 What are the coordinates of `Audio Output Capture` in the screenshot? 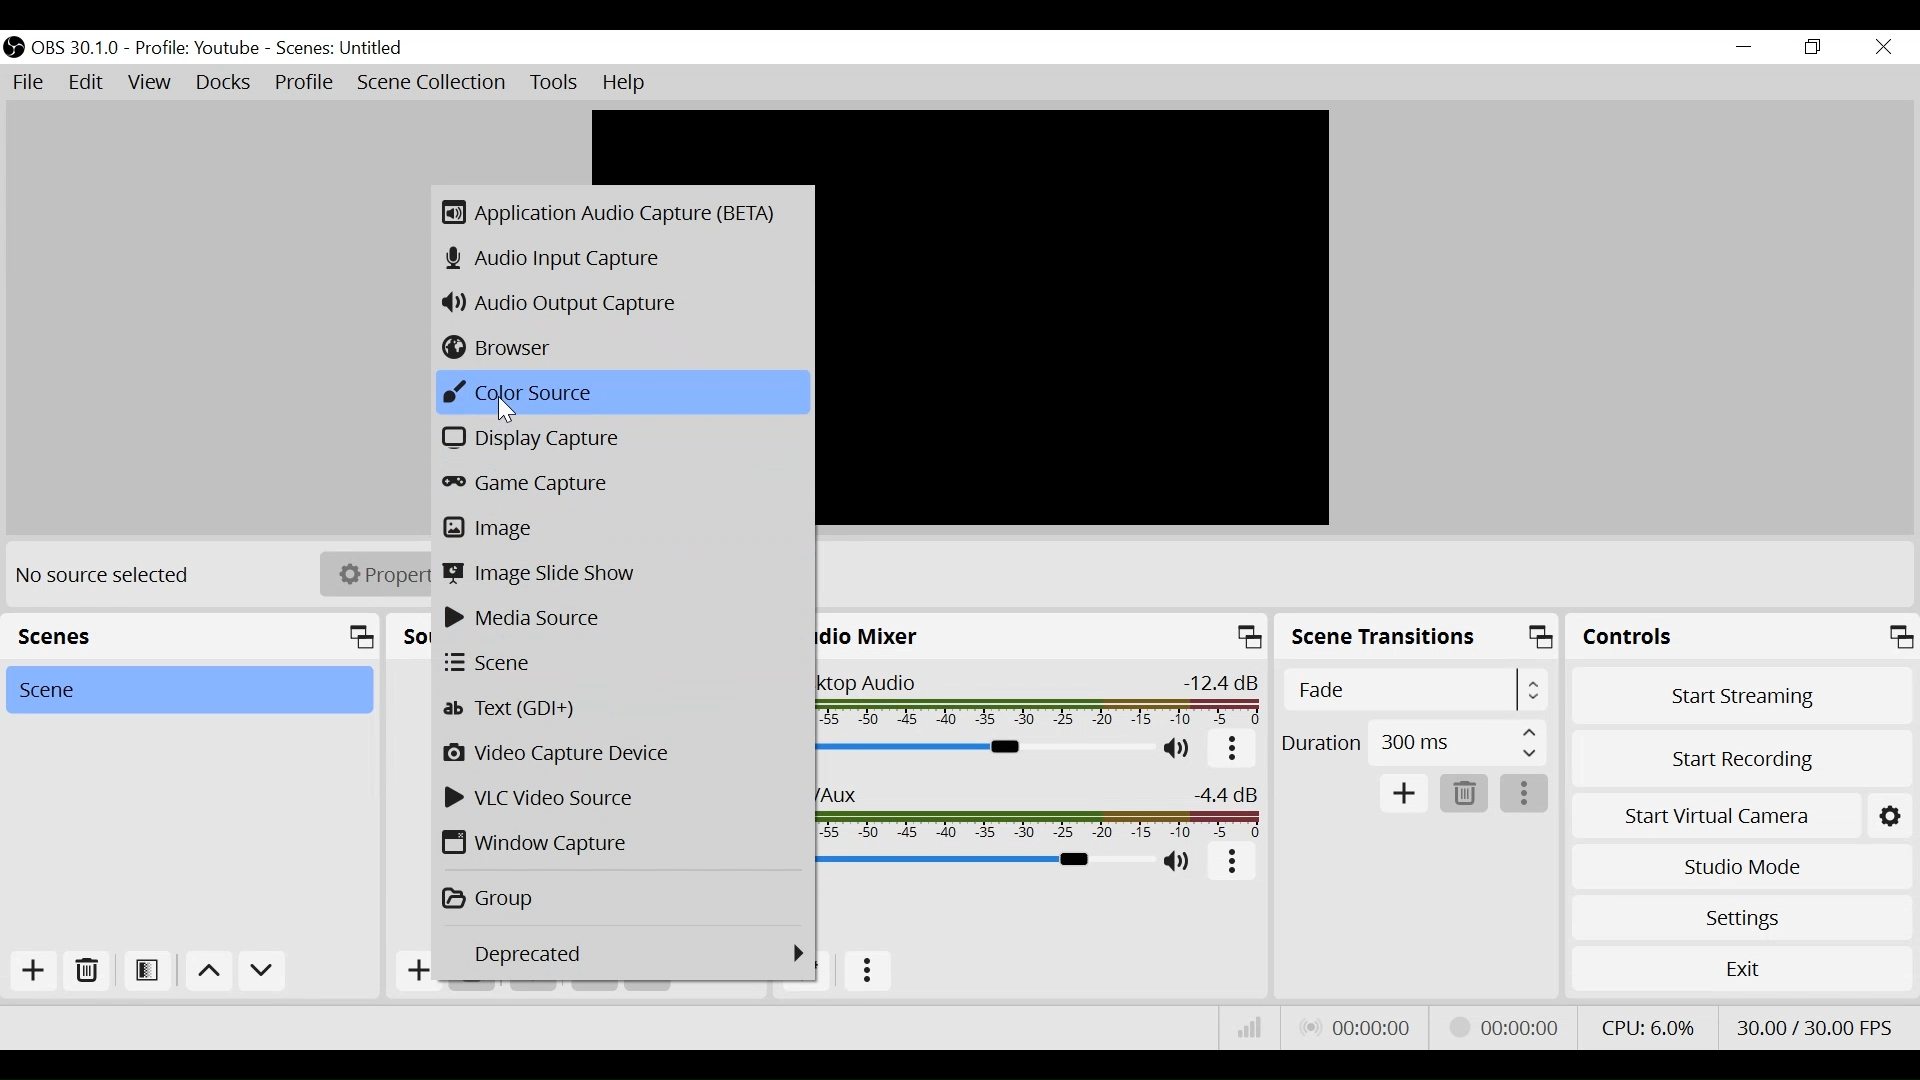 It's located at (616, 302).